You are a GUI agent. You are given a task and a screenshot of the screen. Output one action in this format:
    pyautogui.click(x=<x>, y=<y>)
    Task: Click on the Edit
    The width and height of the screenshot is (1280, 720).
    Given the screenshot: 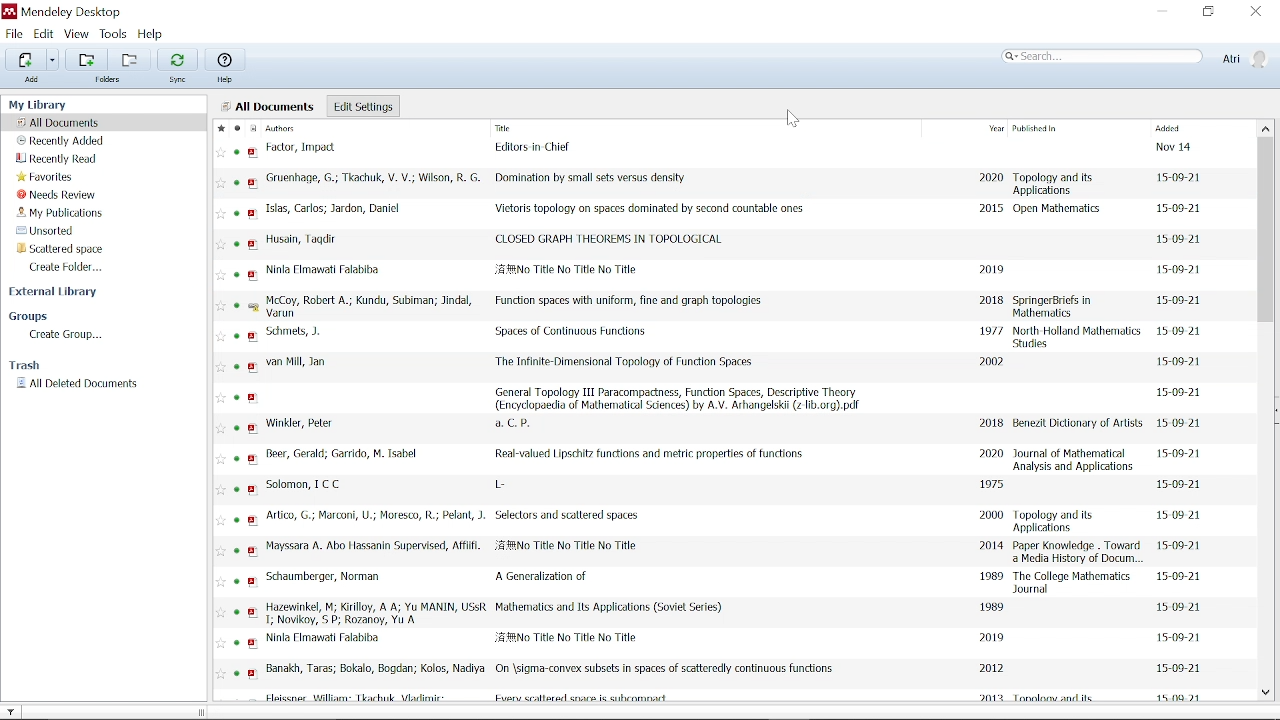 What is the action you would take?
    pyautogui.click(x=43, y=34)
    